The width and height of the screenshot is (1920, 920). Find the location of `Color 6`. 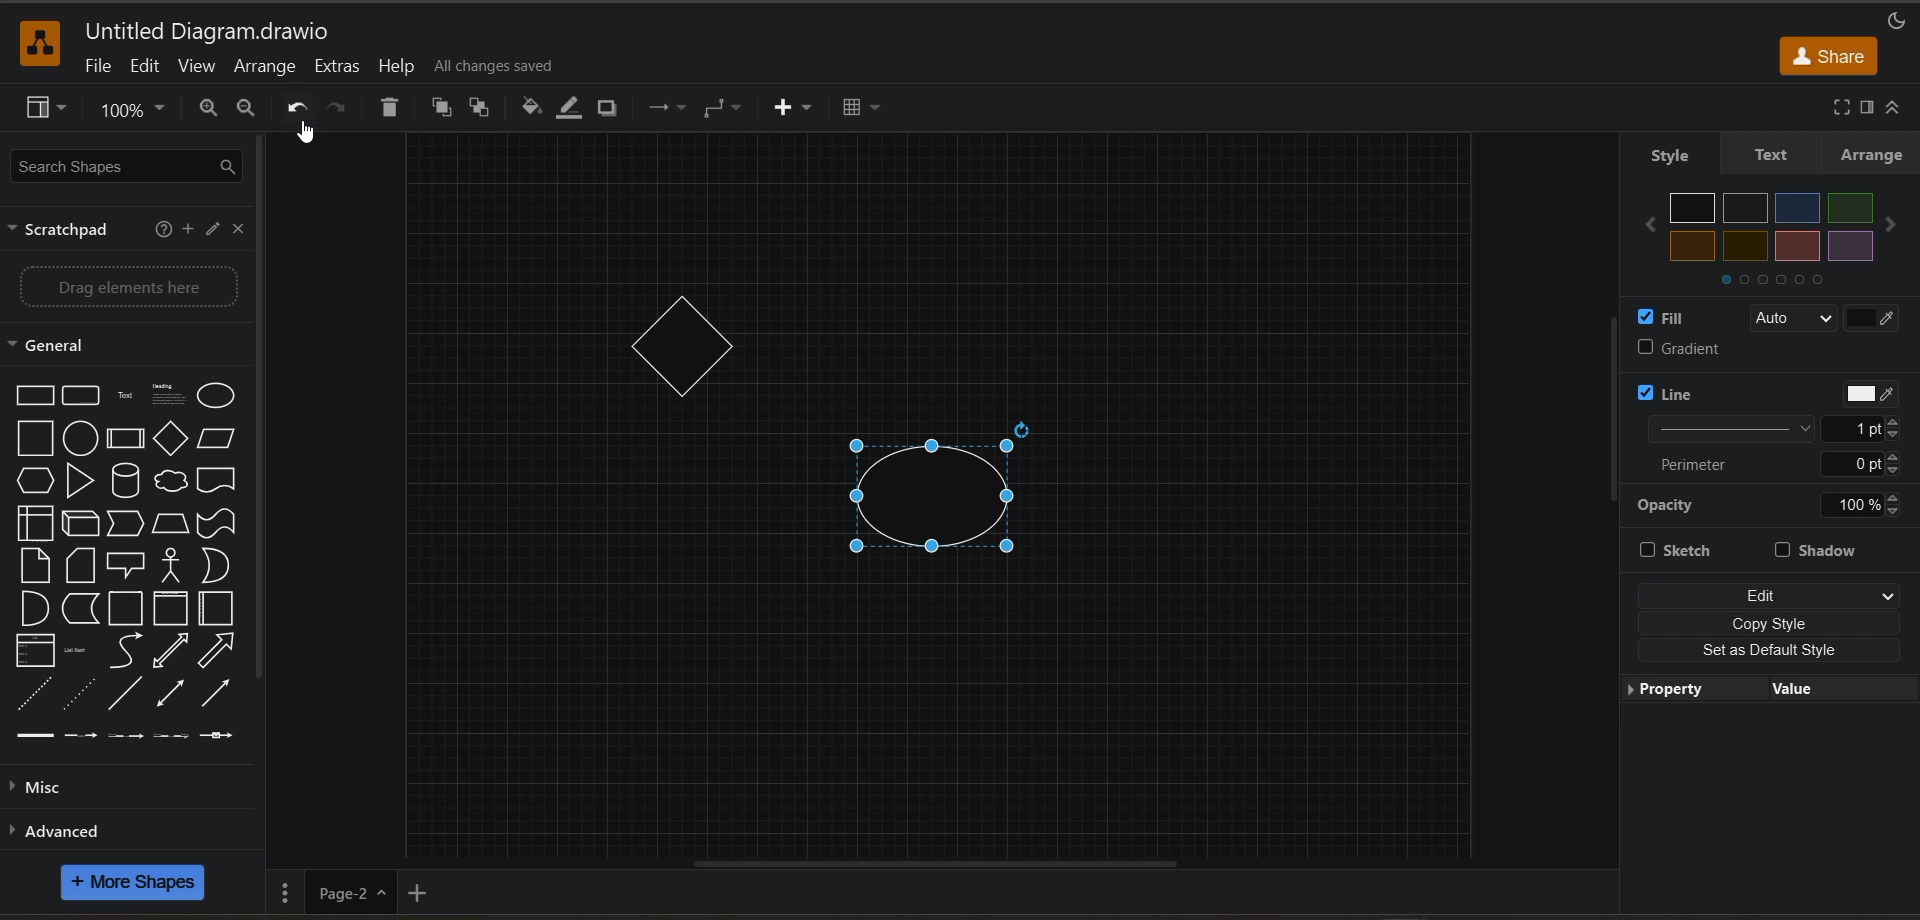

Color 6 is located at coordinates (1746, 247).